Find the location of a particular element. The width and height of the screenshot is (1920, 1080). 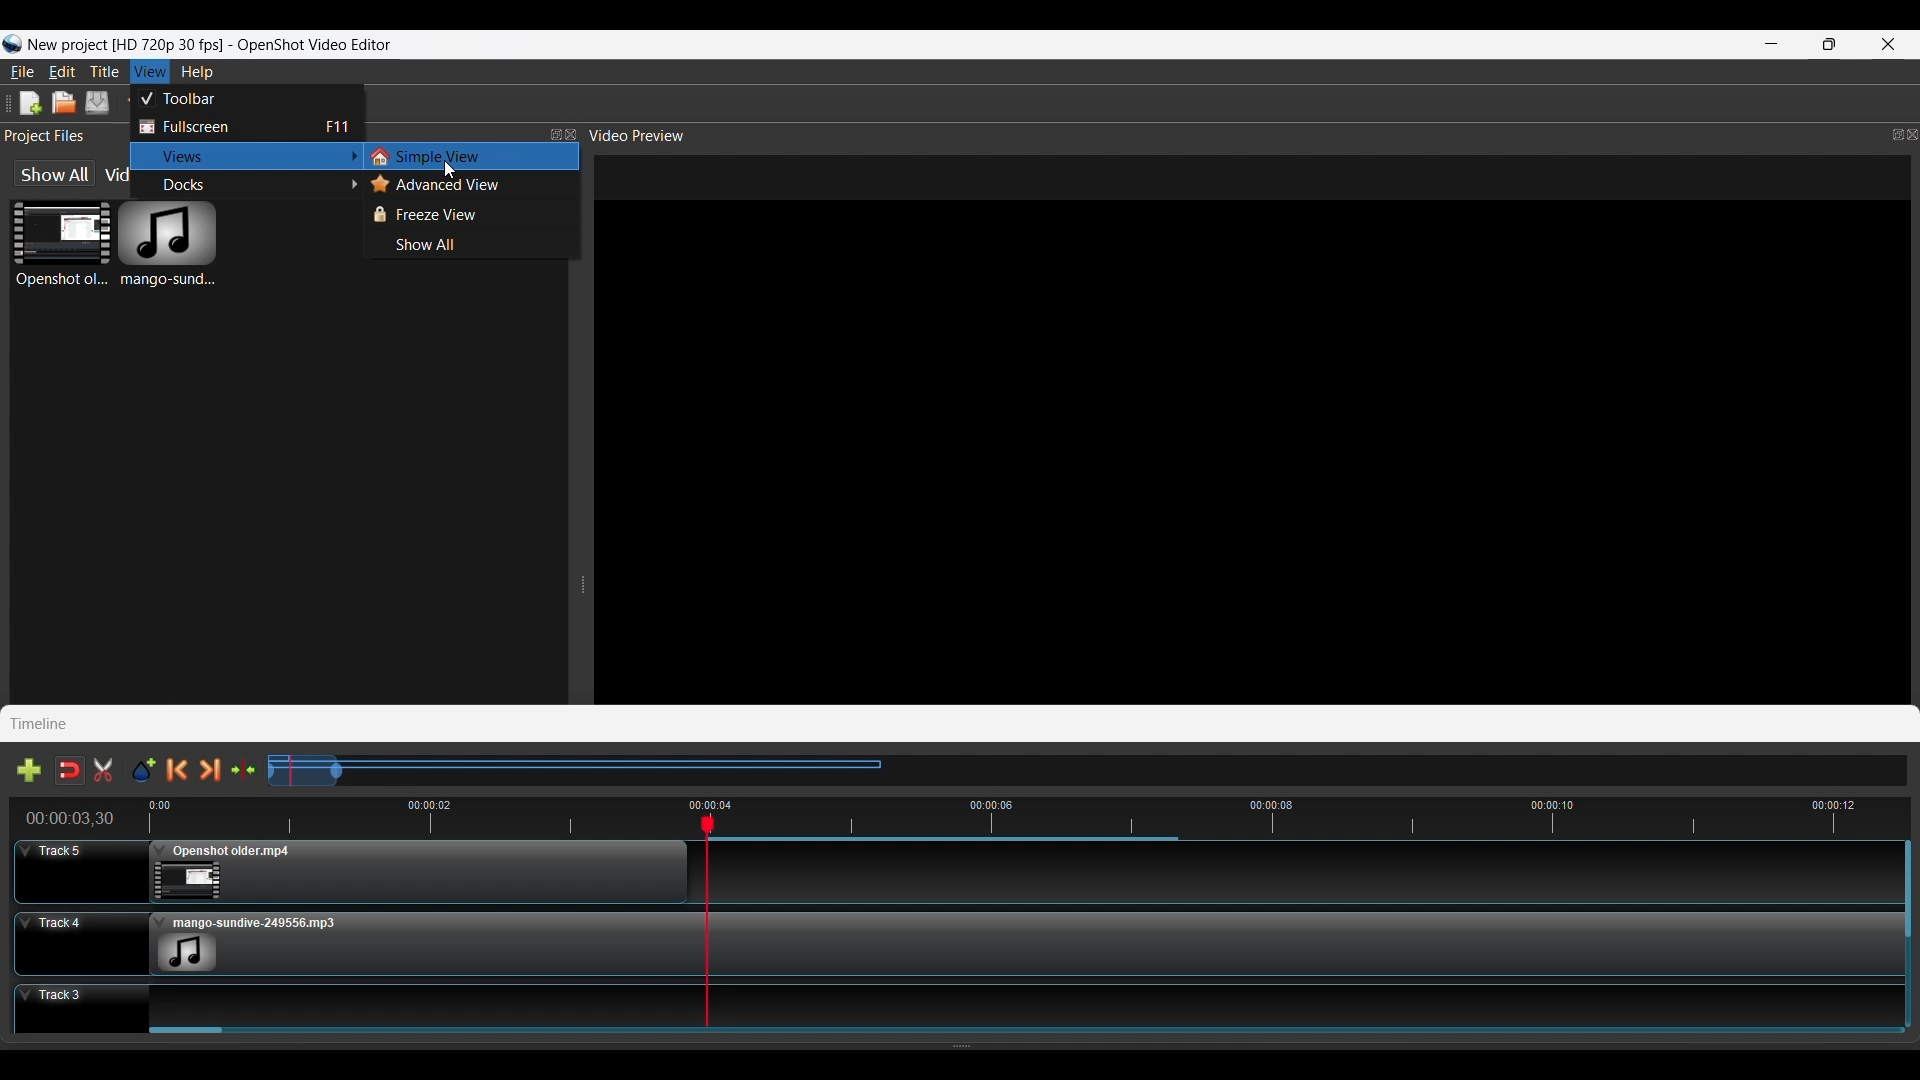

Save Project is located at coordinates (98, 103).